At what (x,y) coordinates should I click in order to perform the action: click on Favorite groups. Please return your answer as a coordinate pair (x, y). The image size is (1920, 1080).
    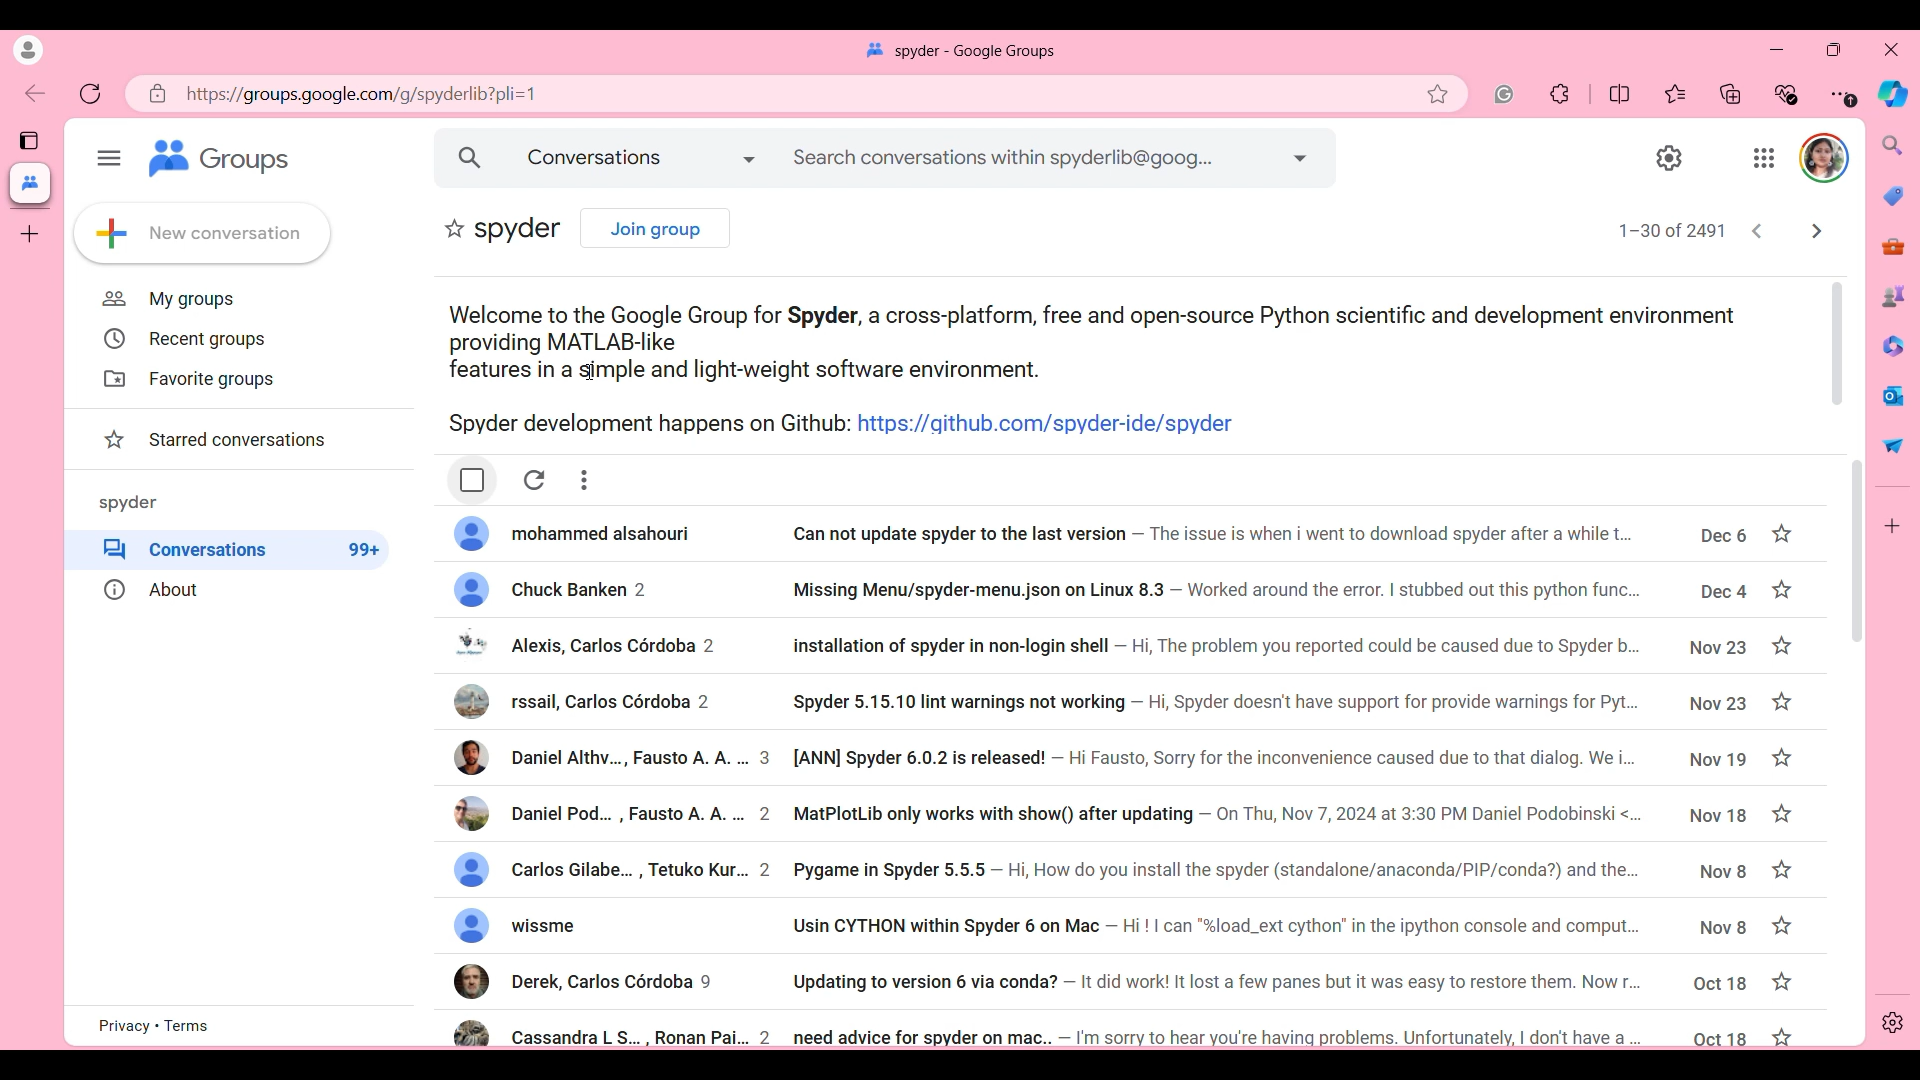
    Looking at the image, I should click on (185, 379).